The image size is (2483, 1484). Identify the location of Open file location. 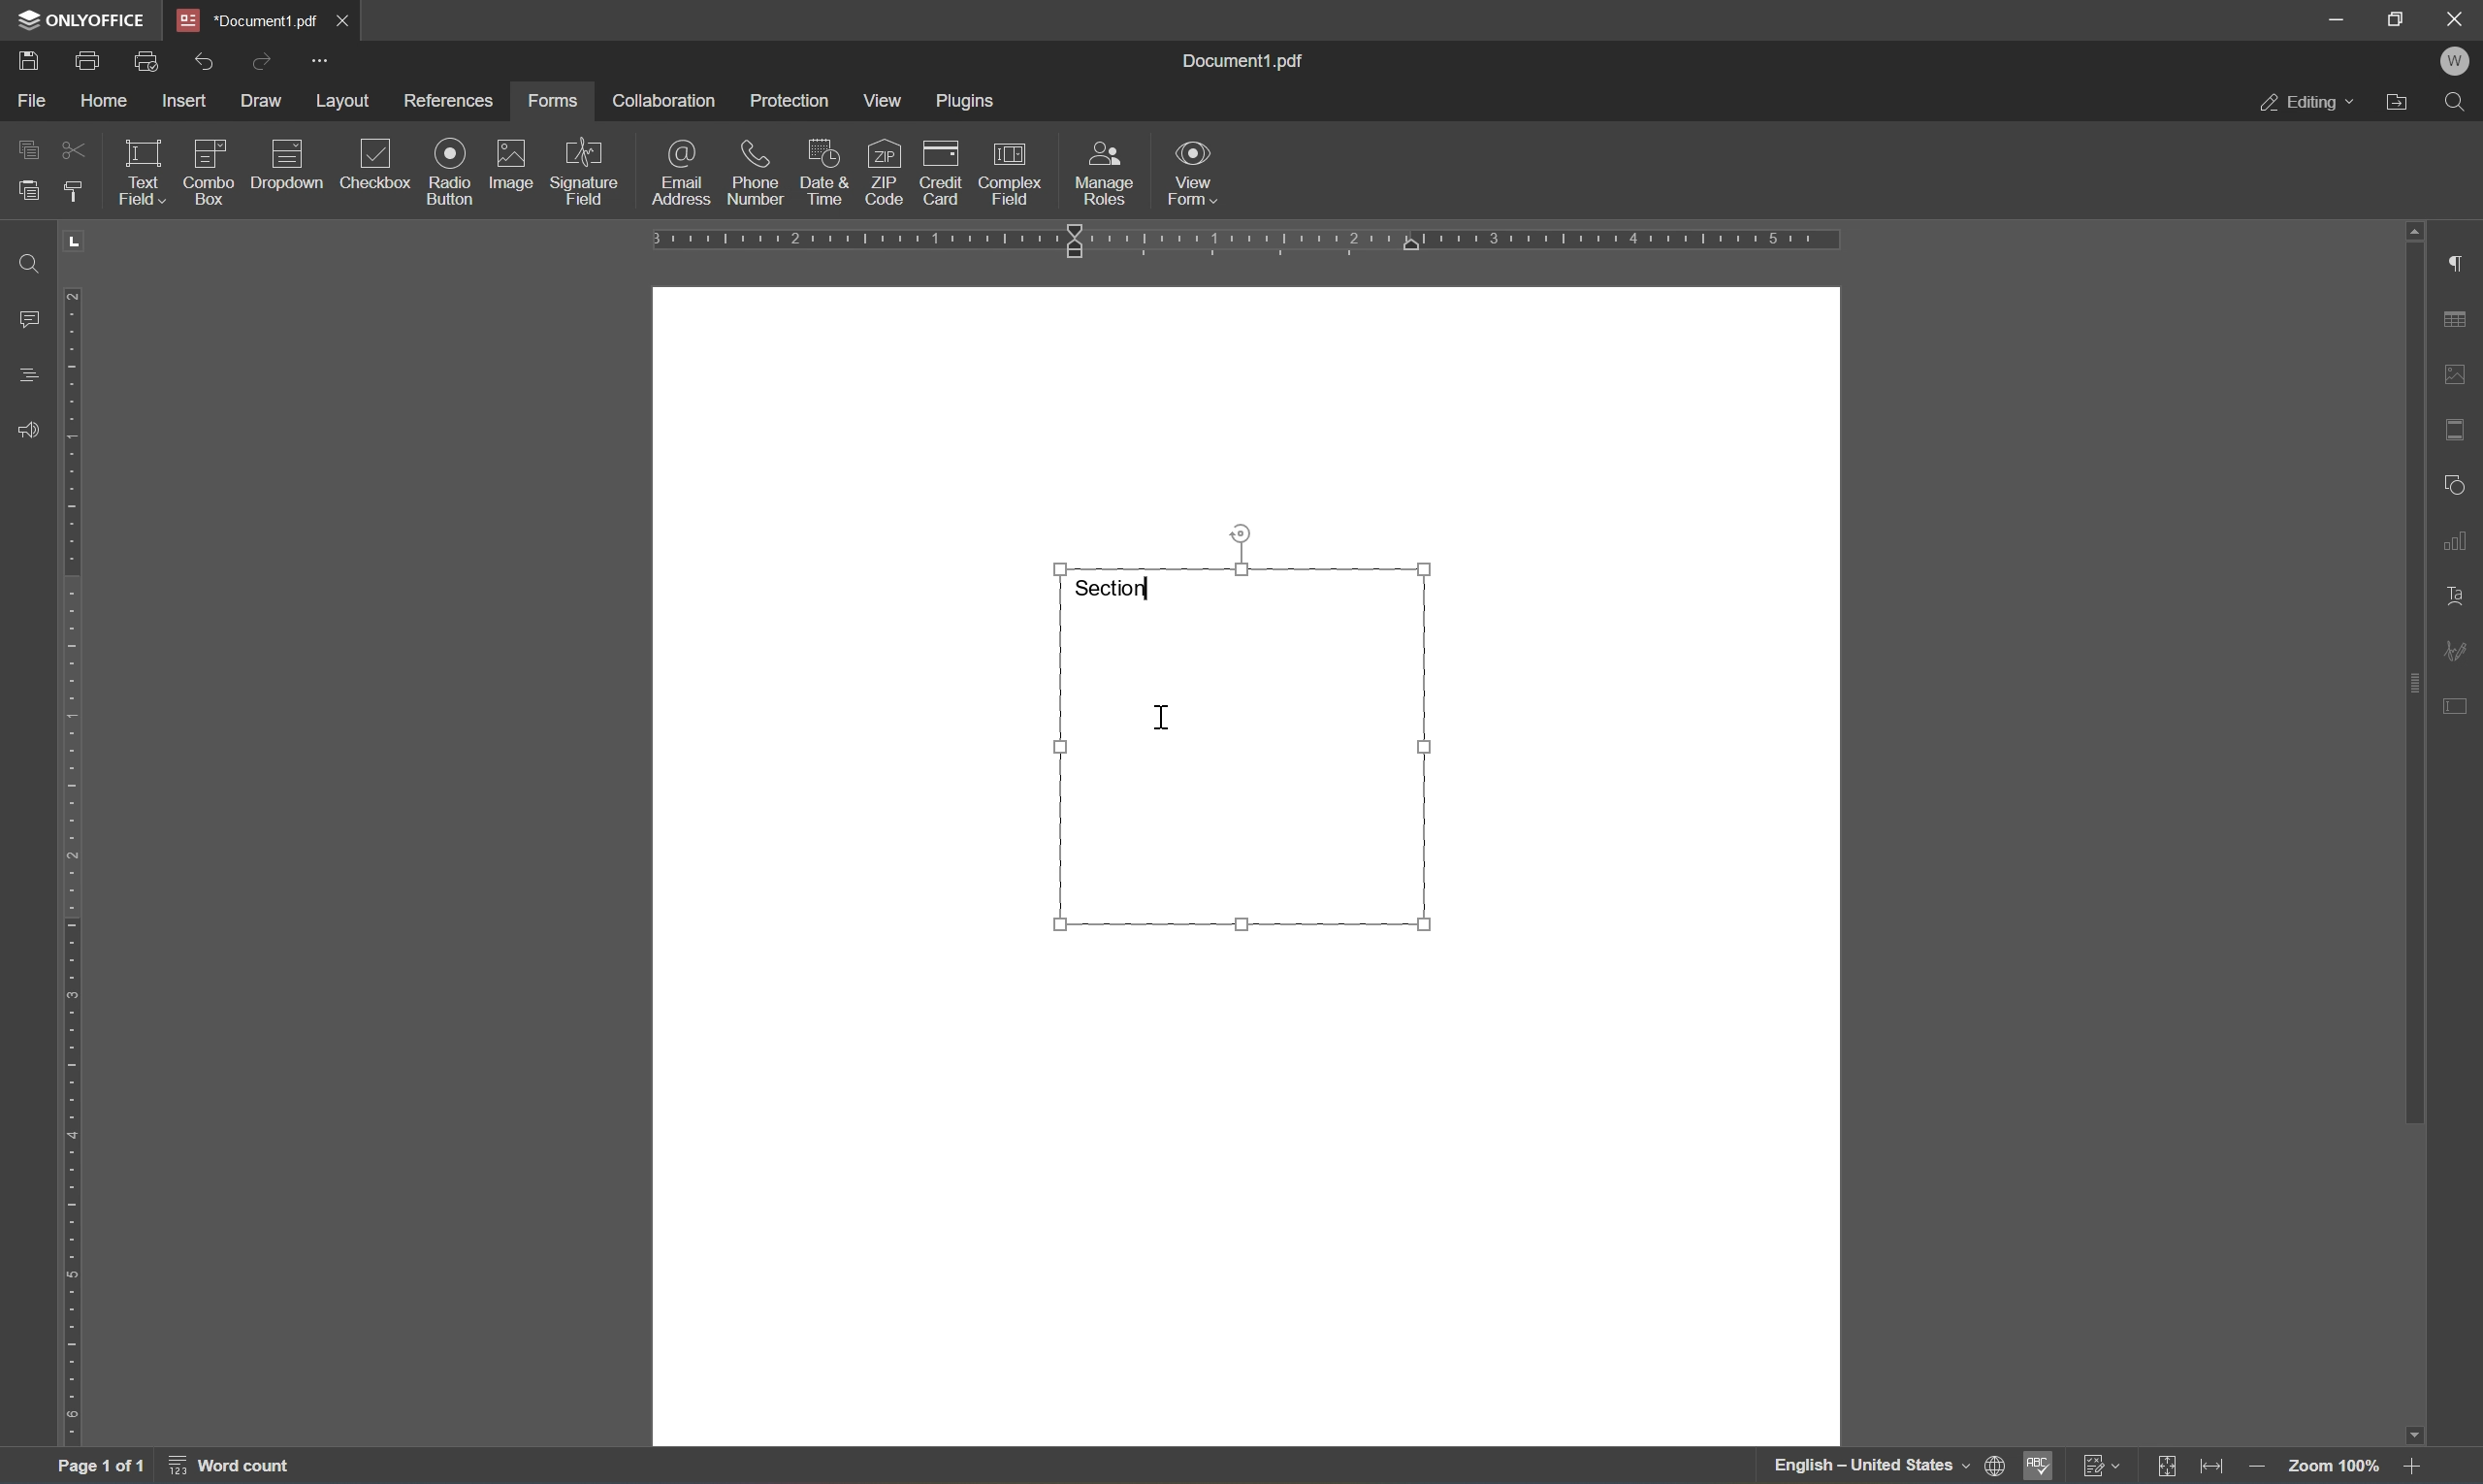
(2402, 104).